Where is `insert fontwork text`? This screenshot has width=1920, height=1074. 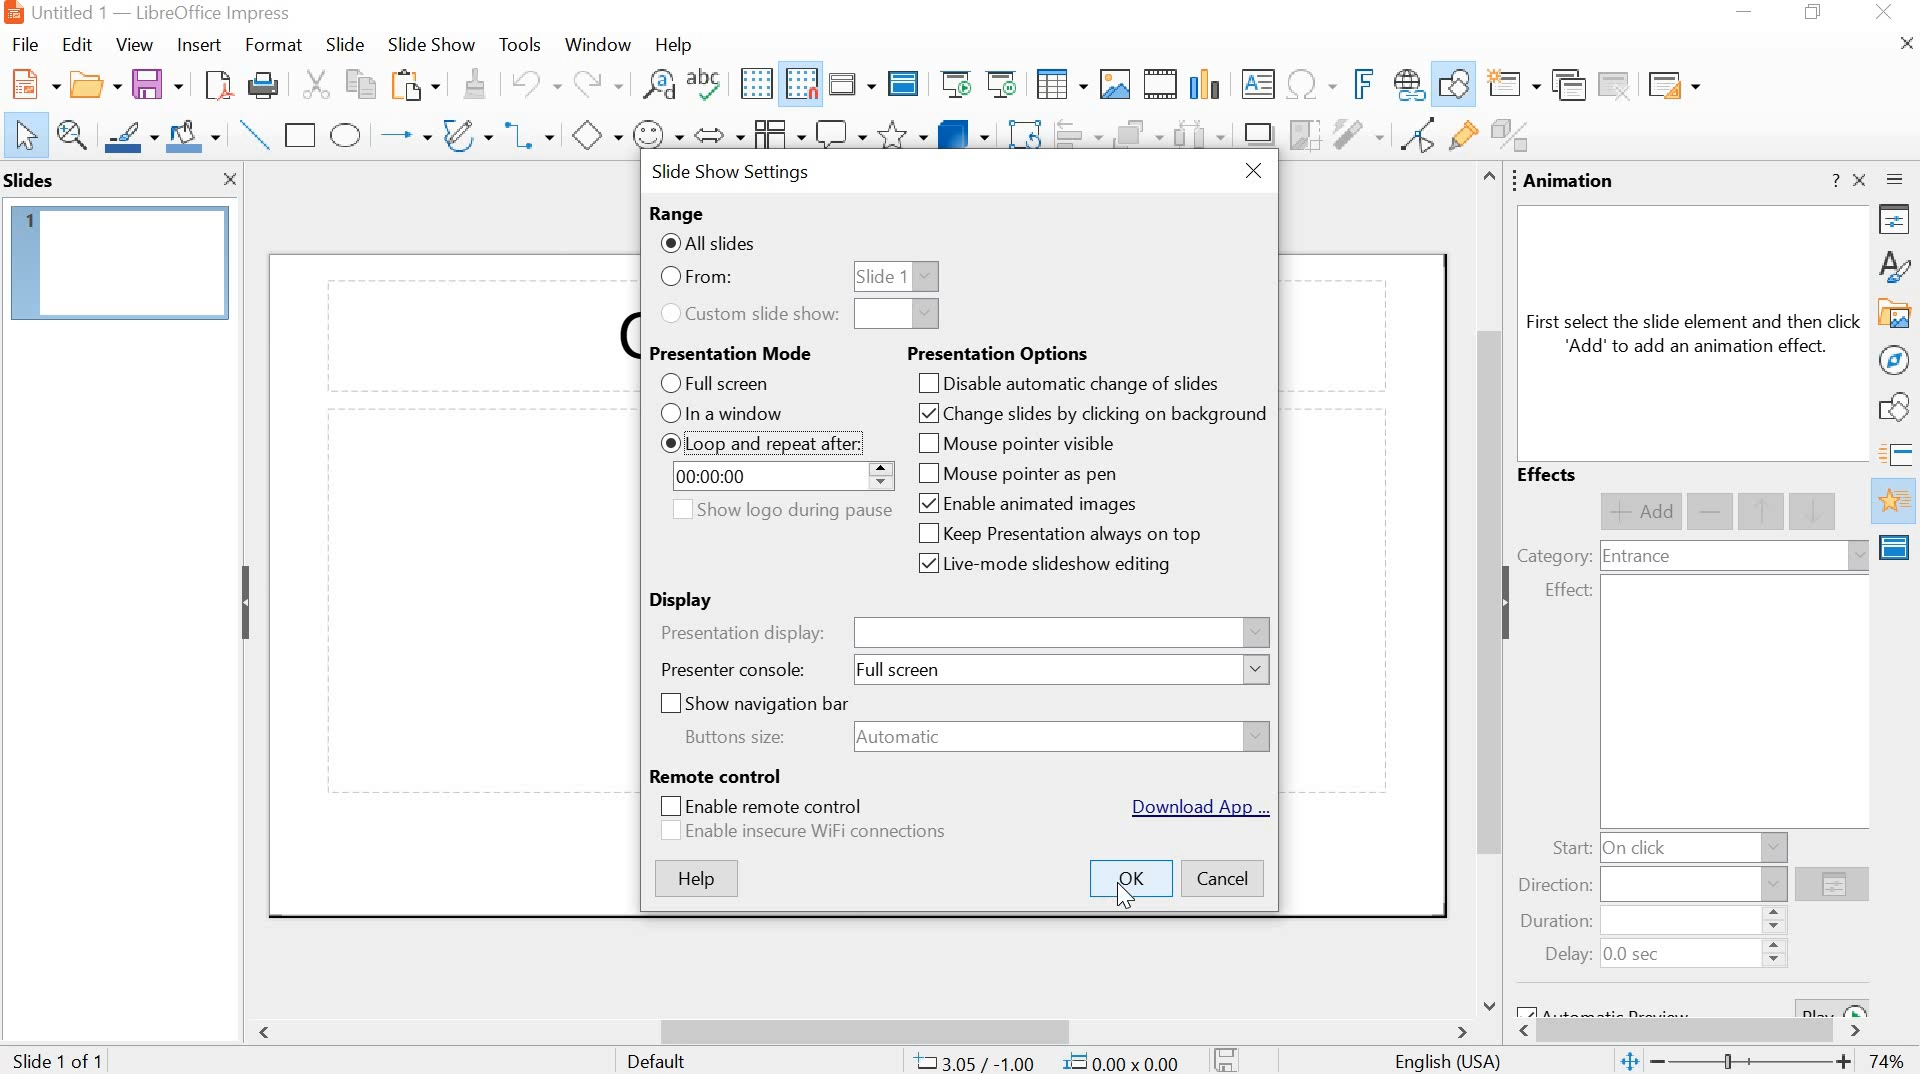 insert fontwork text is located at coordinates (1360, 83).